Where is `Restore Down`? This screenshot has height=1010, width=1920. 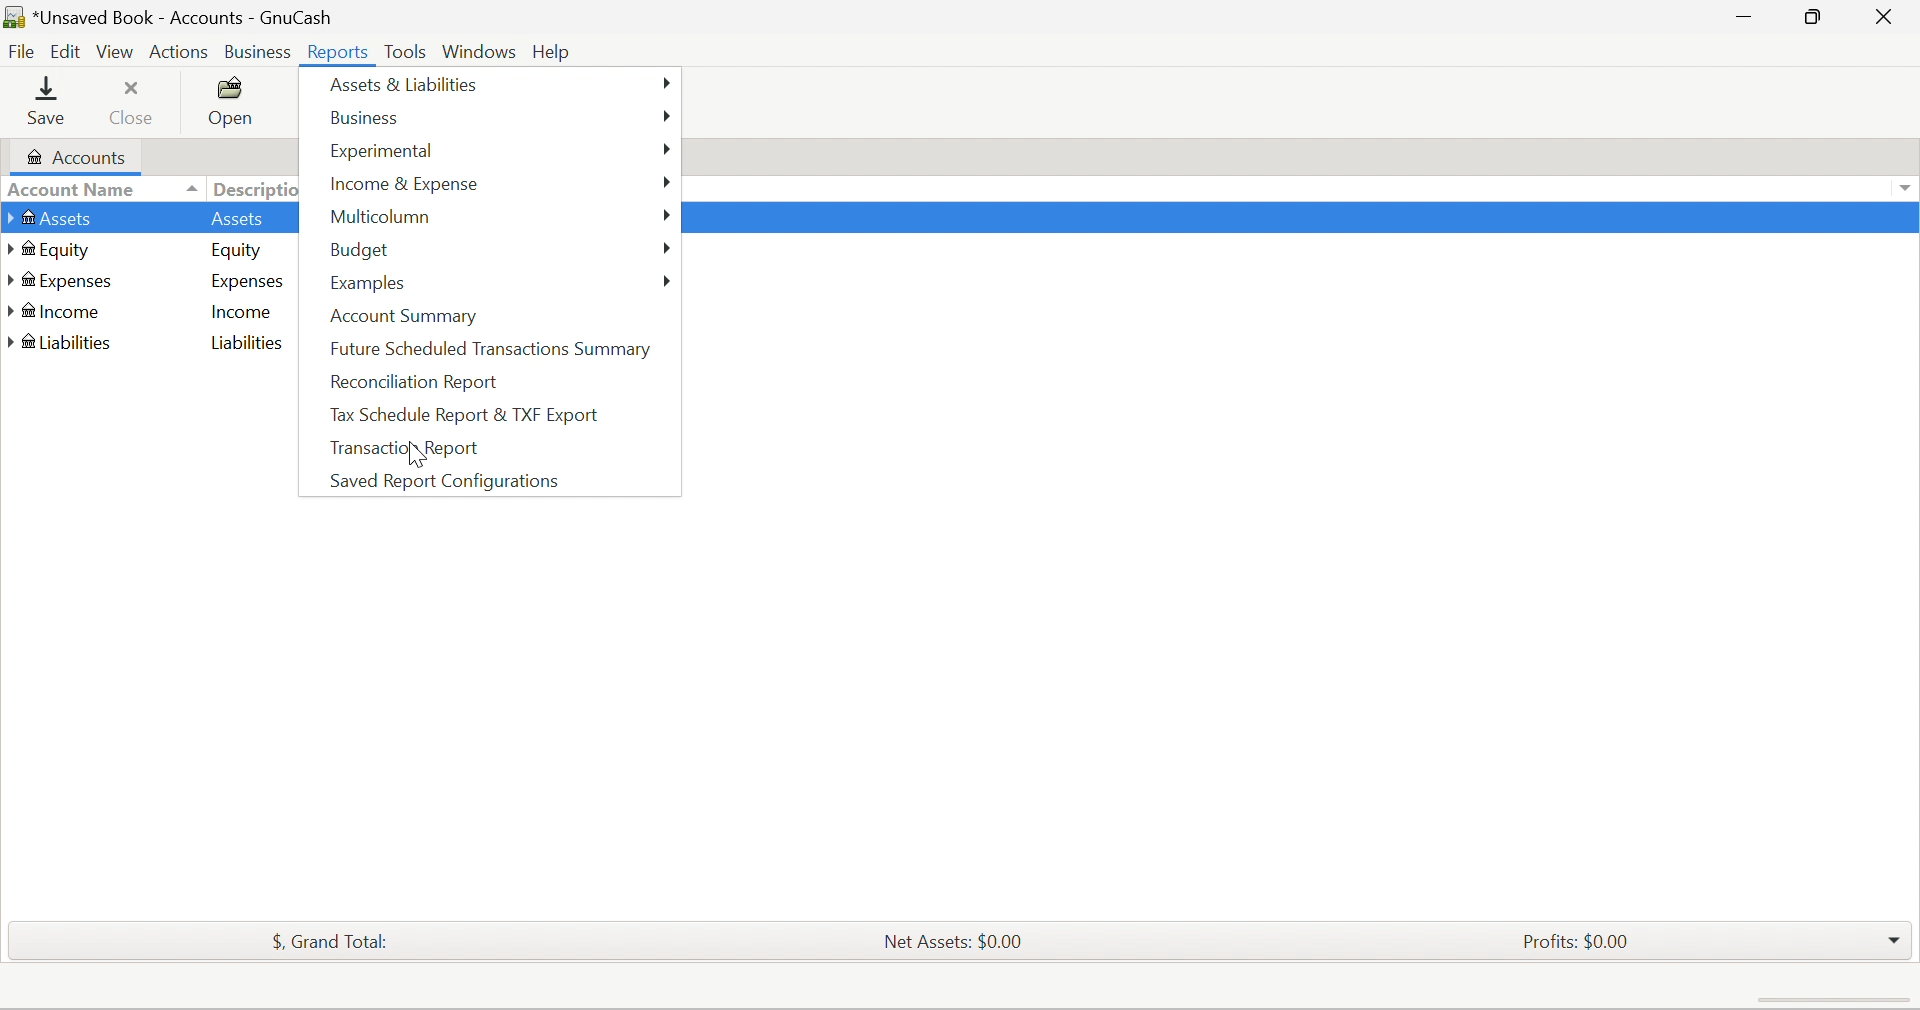 Restore Down is located at coordinates (1810, 18).